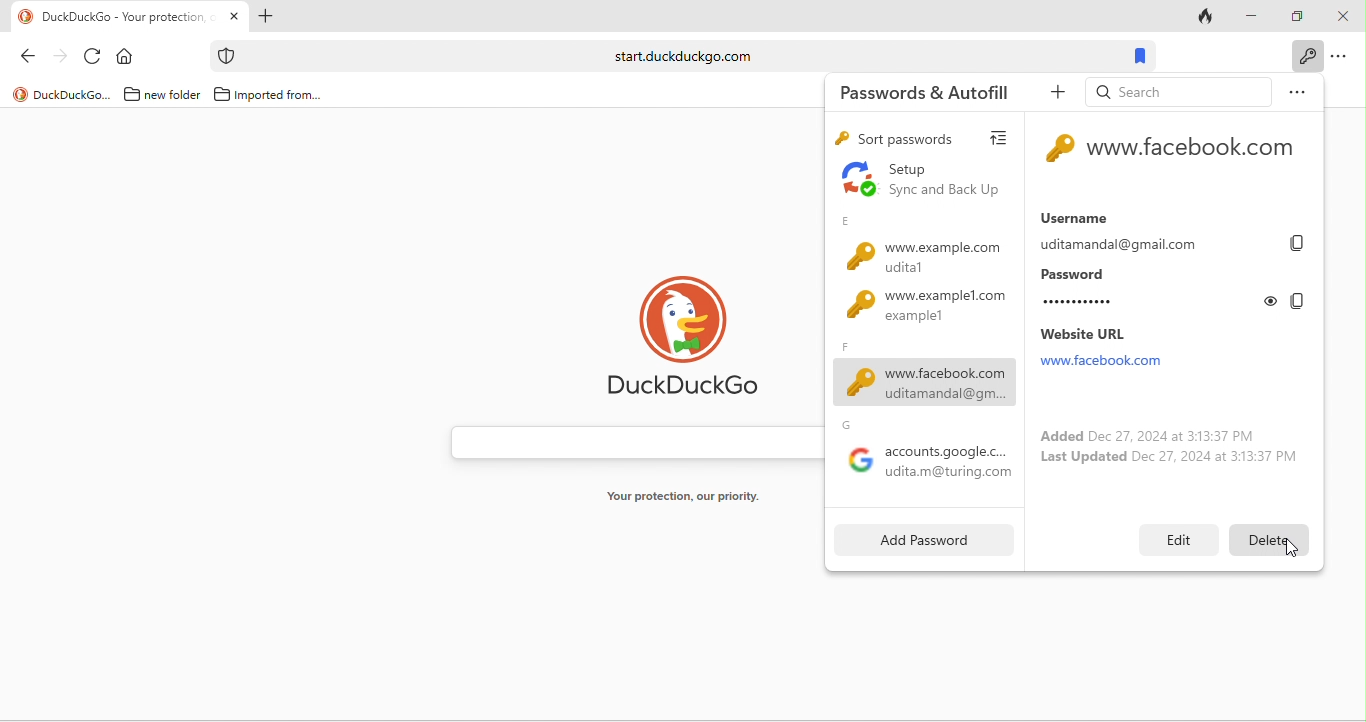 This screenshot has height=722, width=1366. What do you see at coordinates (918, 312) in the screenshot?
I see `www.example1.com` at bounding box center [918, 312].